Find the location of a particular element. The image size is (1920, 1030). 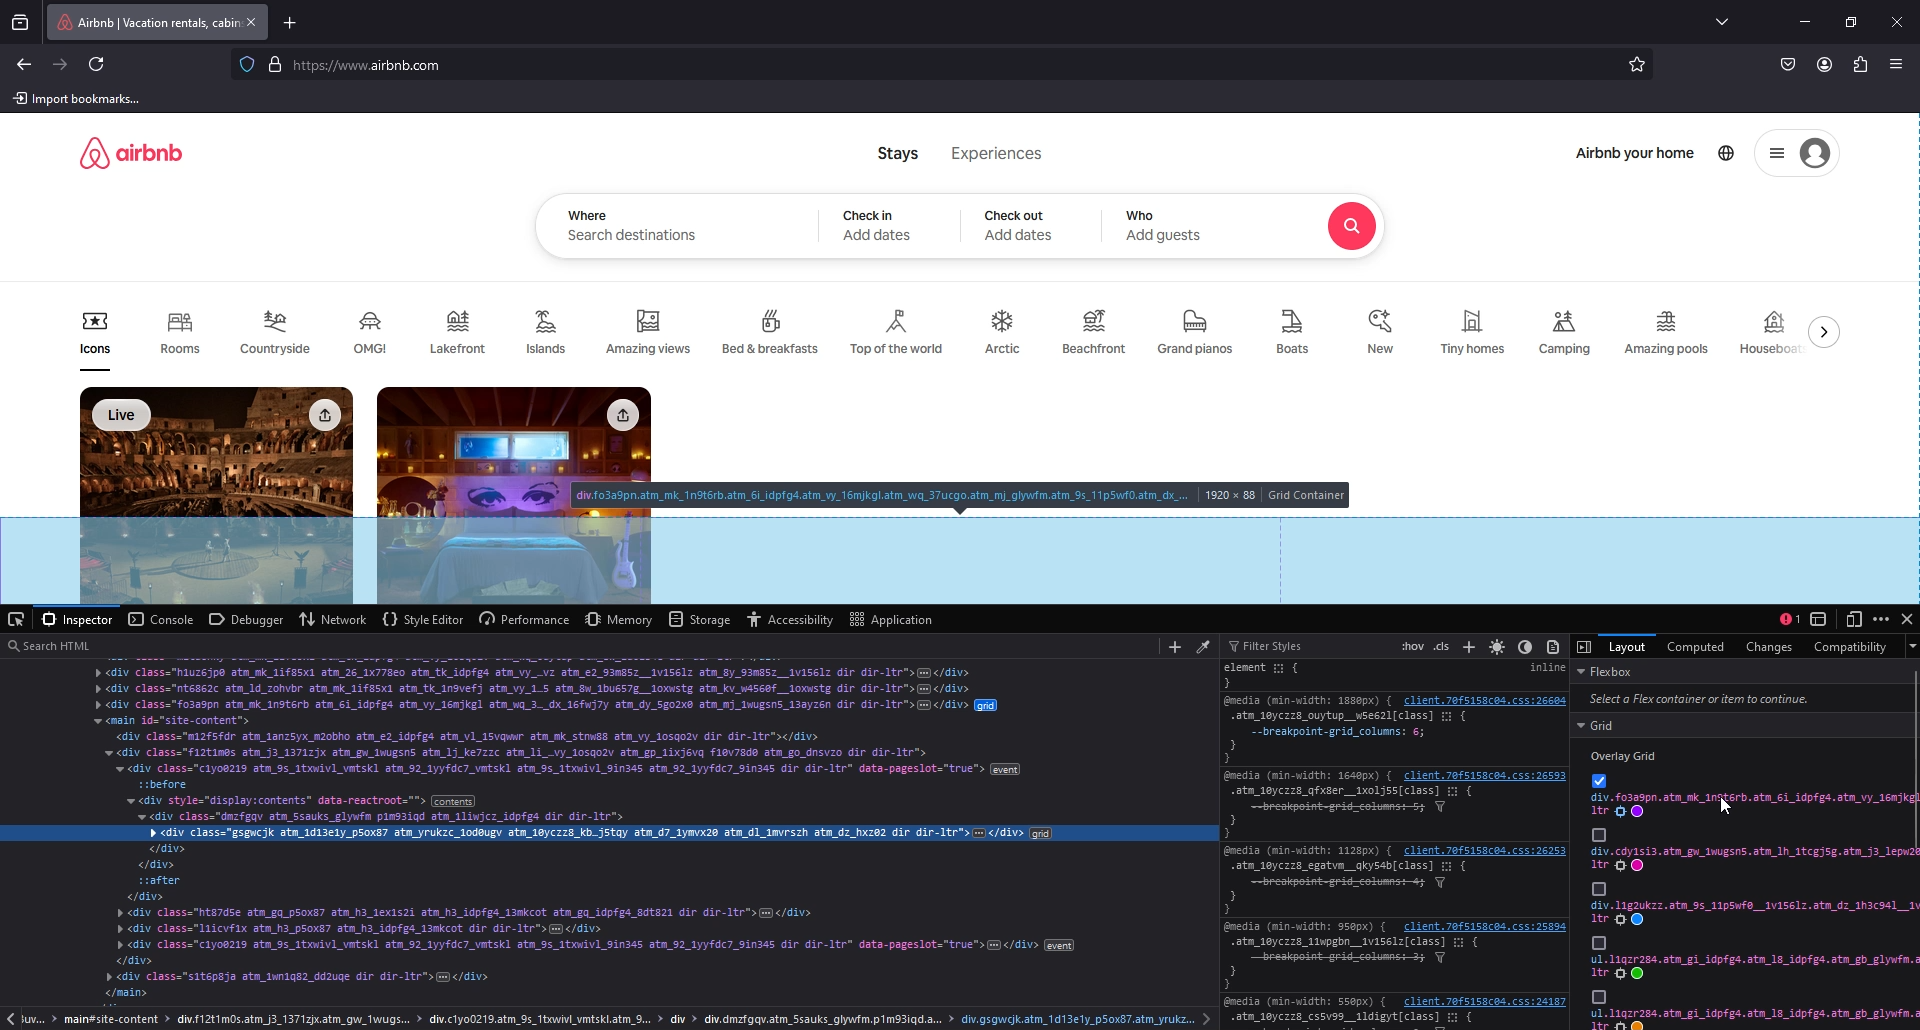

grid css is located at coordinates (1752, 913).